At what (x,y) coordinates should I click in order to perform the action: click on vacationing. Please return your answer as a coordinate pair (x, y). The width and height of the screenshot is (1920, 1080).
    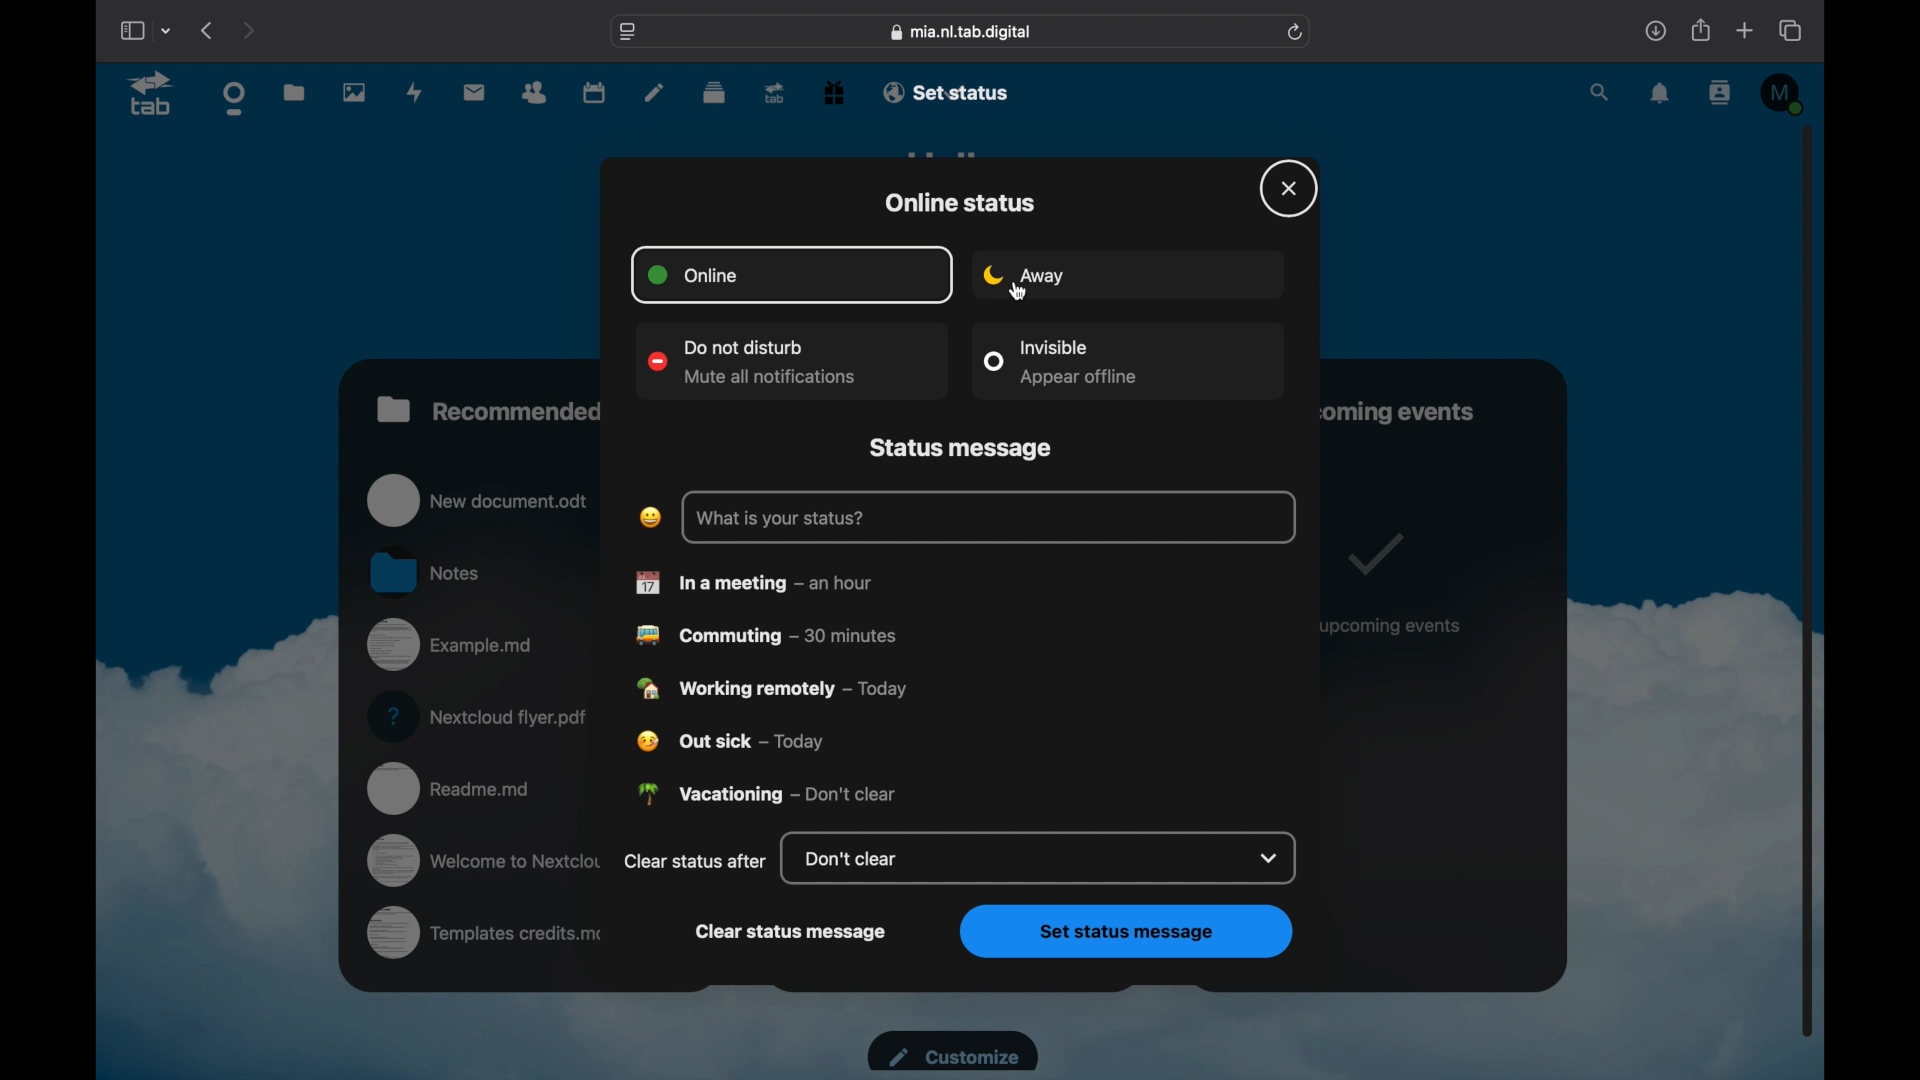
    Looking at the image, I should click on (767, 792).